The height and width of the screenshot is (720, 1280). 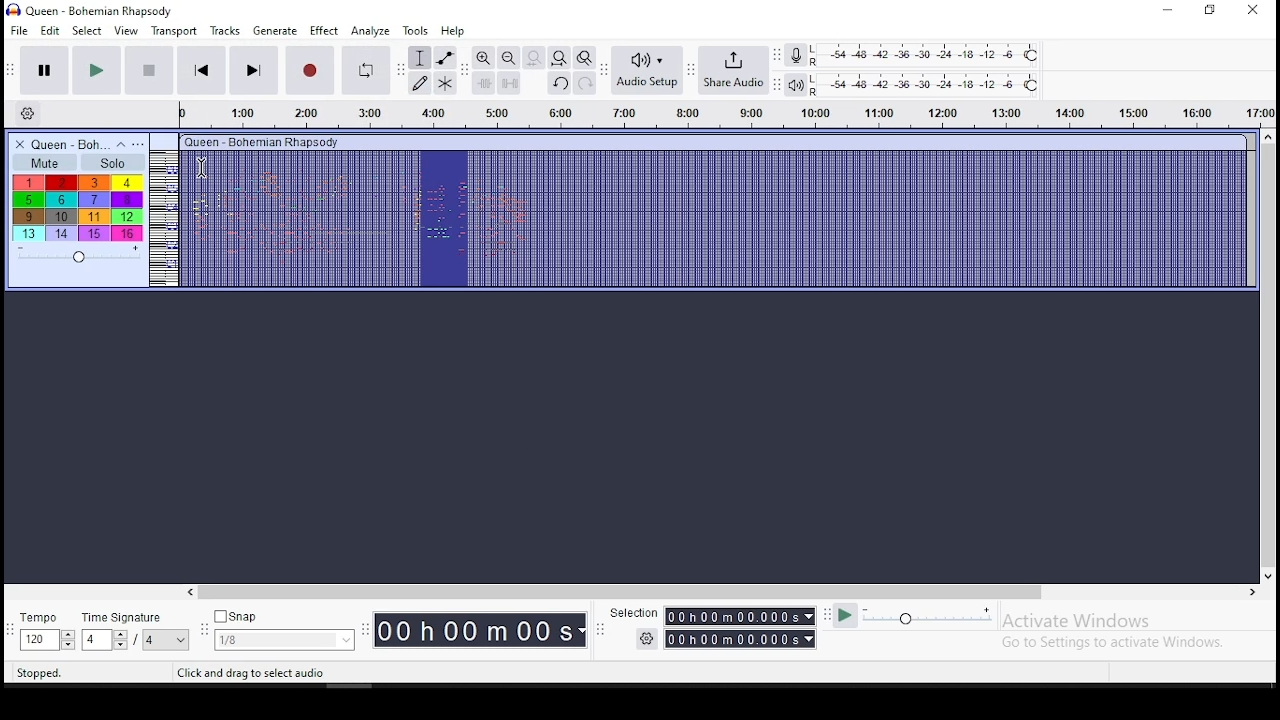 What do you see at coordinates (19, 144) in the screenshot?
I see `delete track` at bounding box center [19, 144].